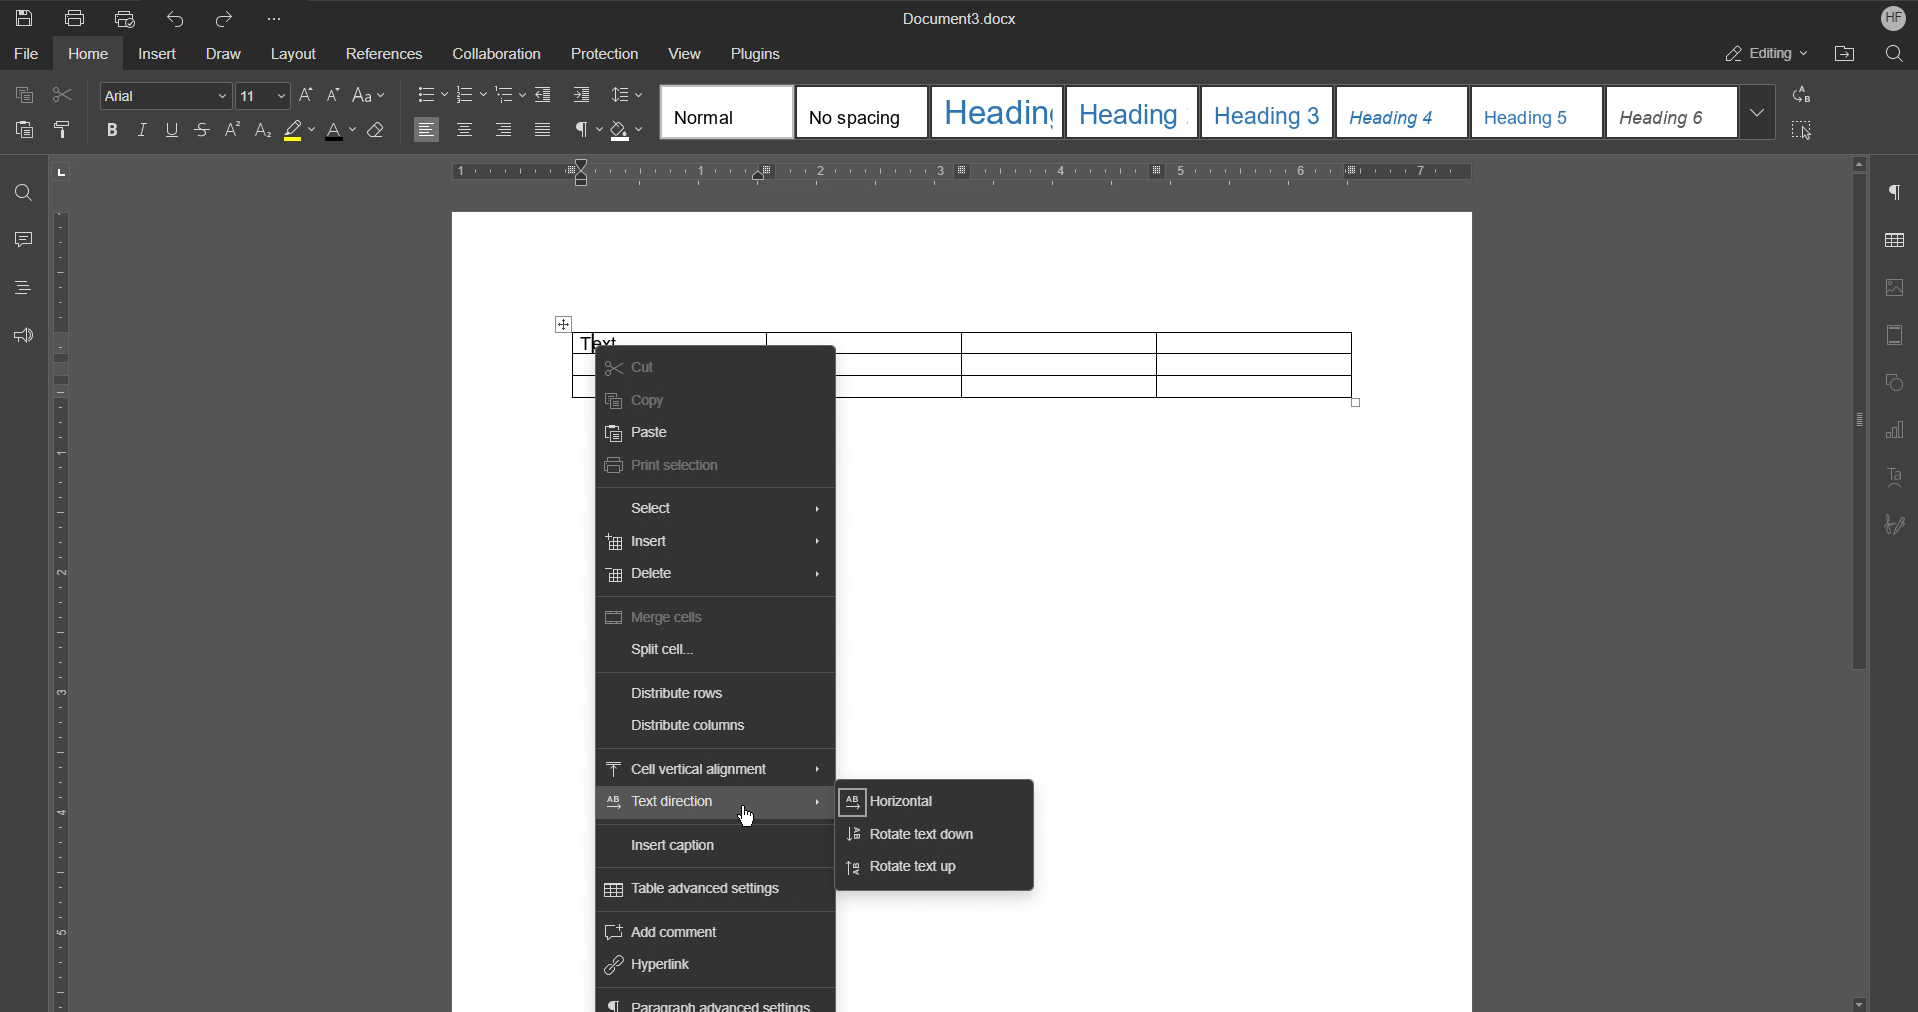 The width and height of the screenshot is (1918, 1012). Describe the element at coordinates (659, 619) in the screenshot. I see `Merge cells` at that location.